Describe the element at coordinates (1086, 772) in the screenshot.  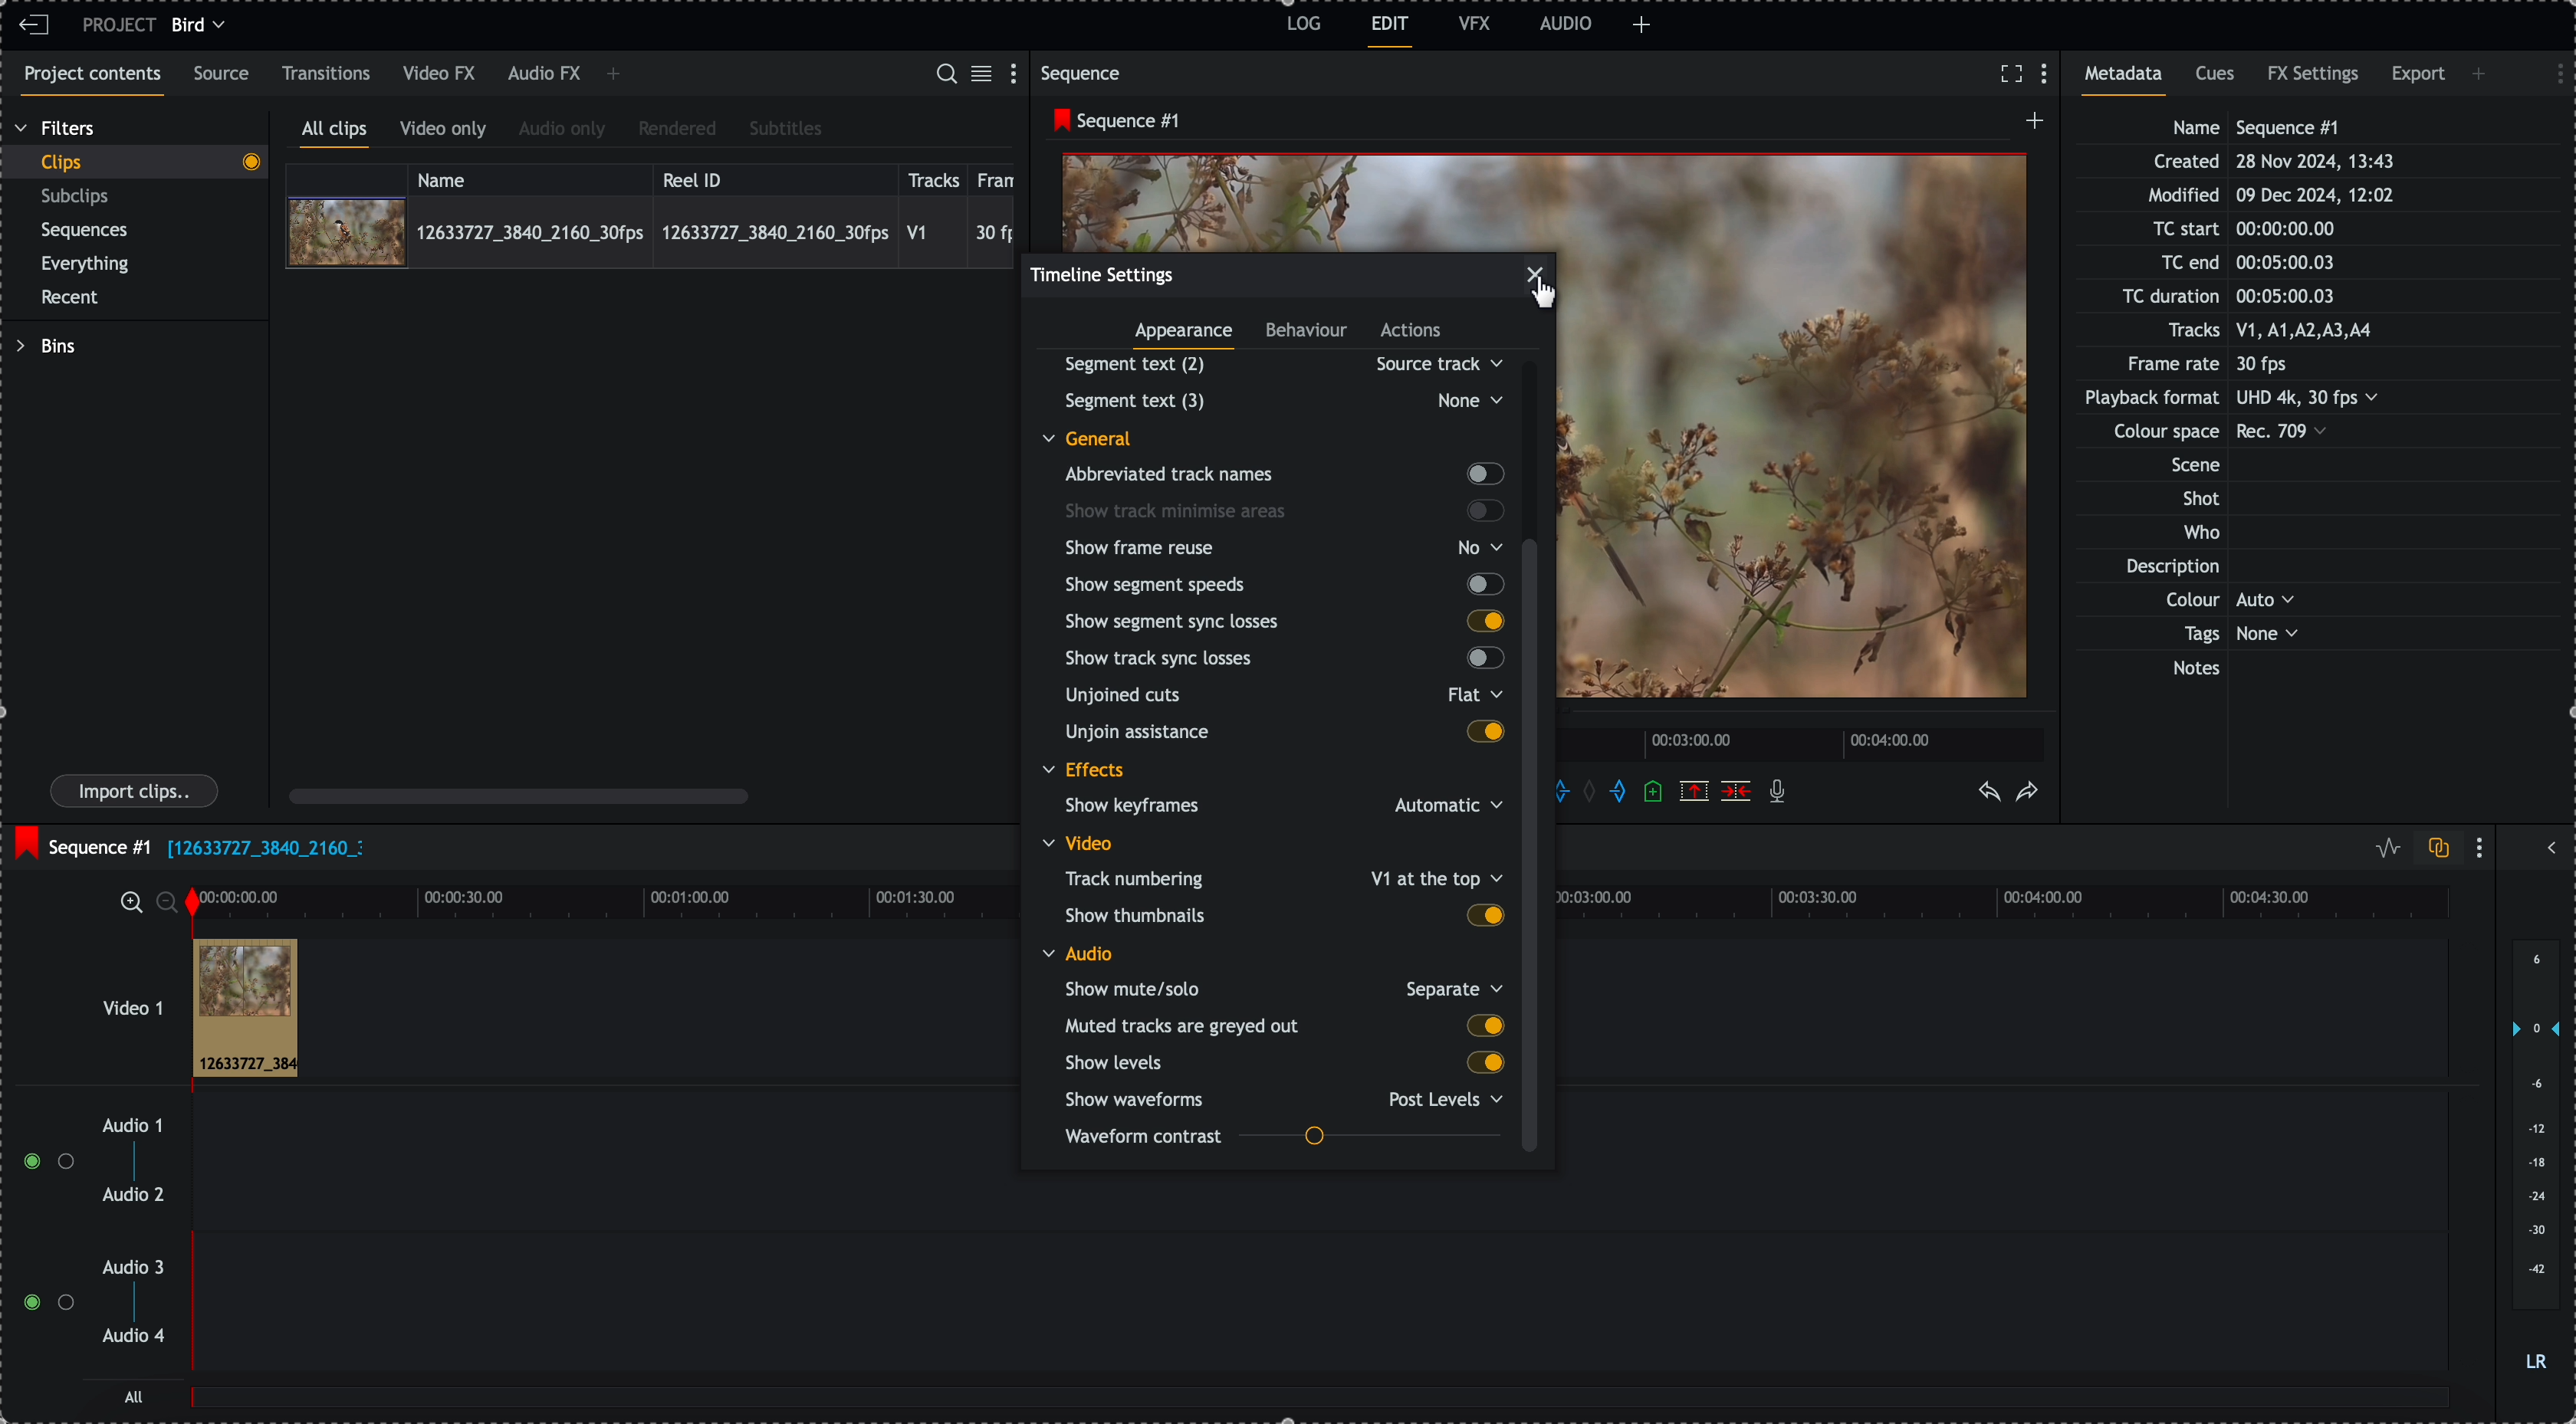
I see `effects` at that location.